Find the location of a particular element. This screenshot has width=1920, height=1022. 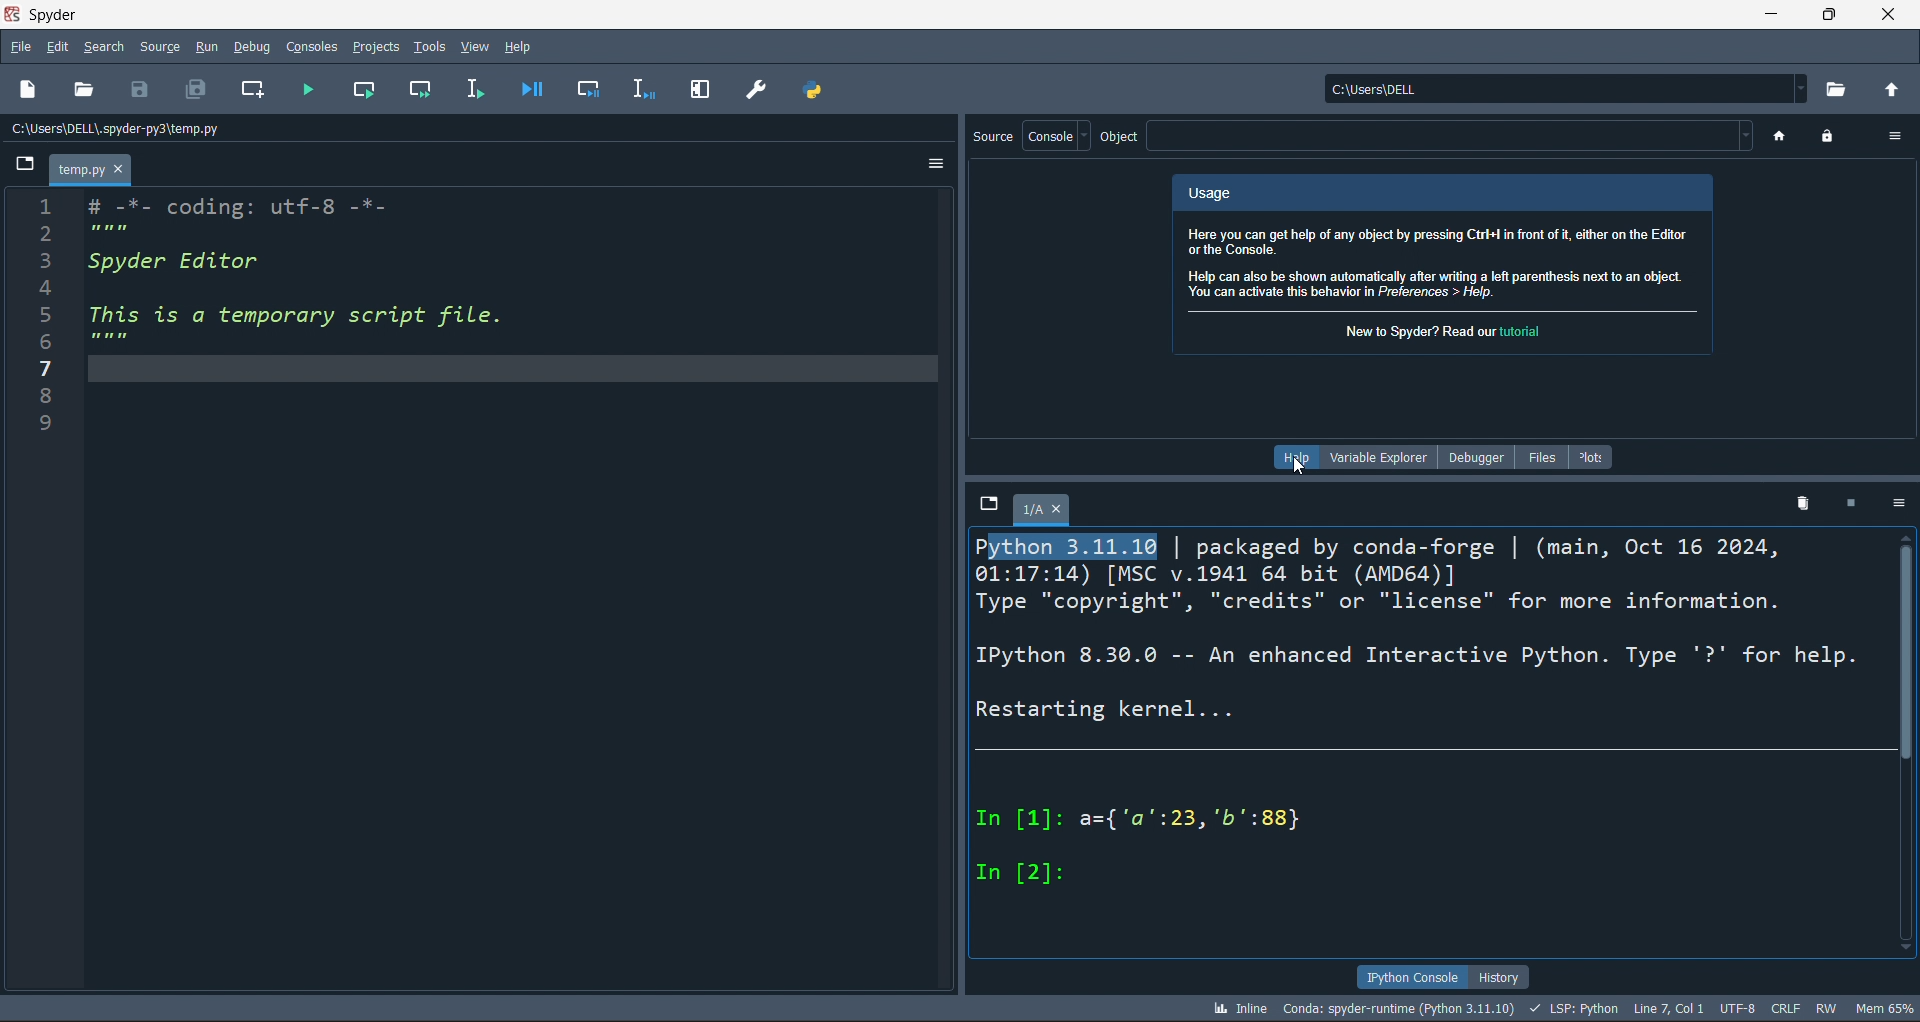

run cell is located at coordinates (366, 89).